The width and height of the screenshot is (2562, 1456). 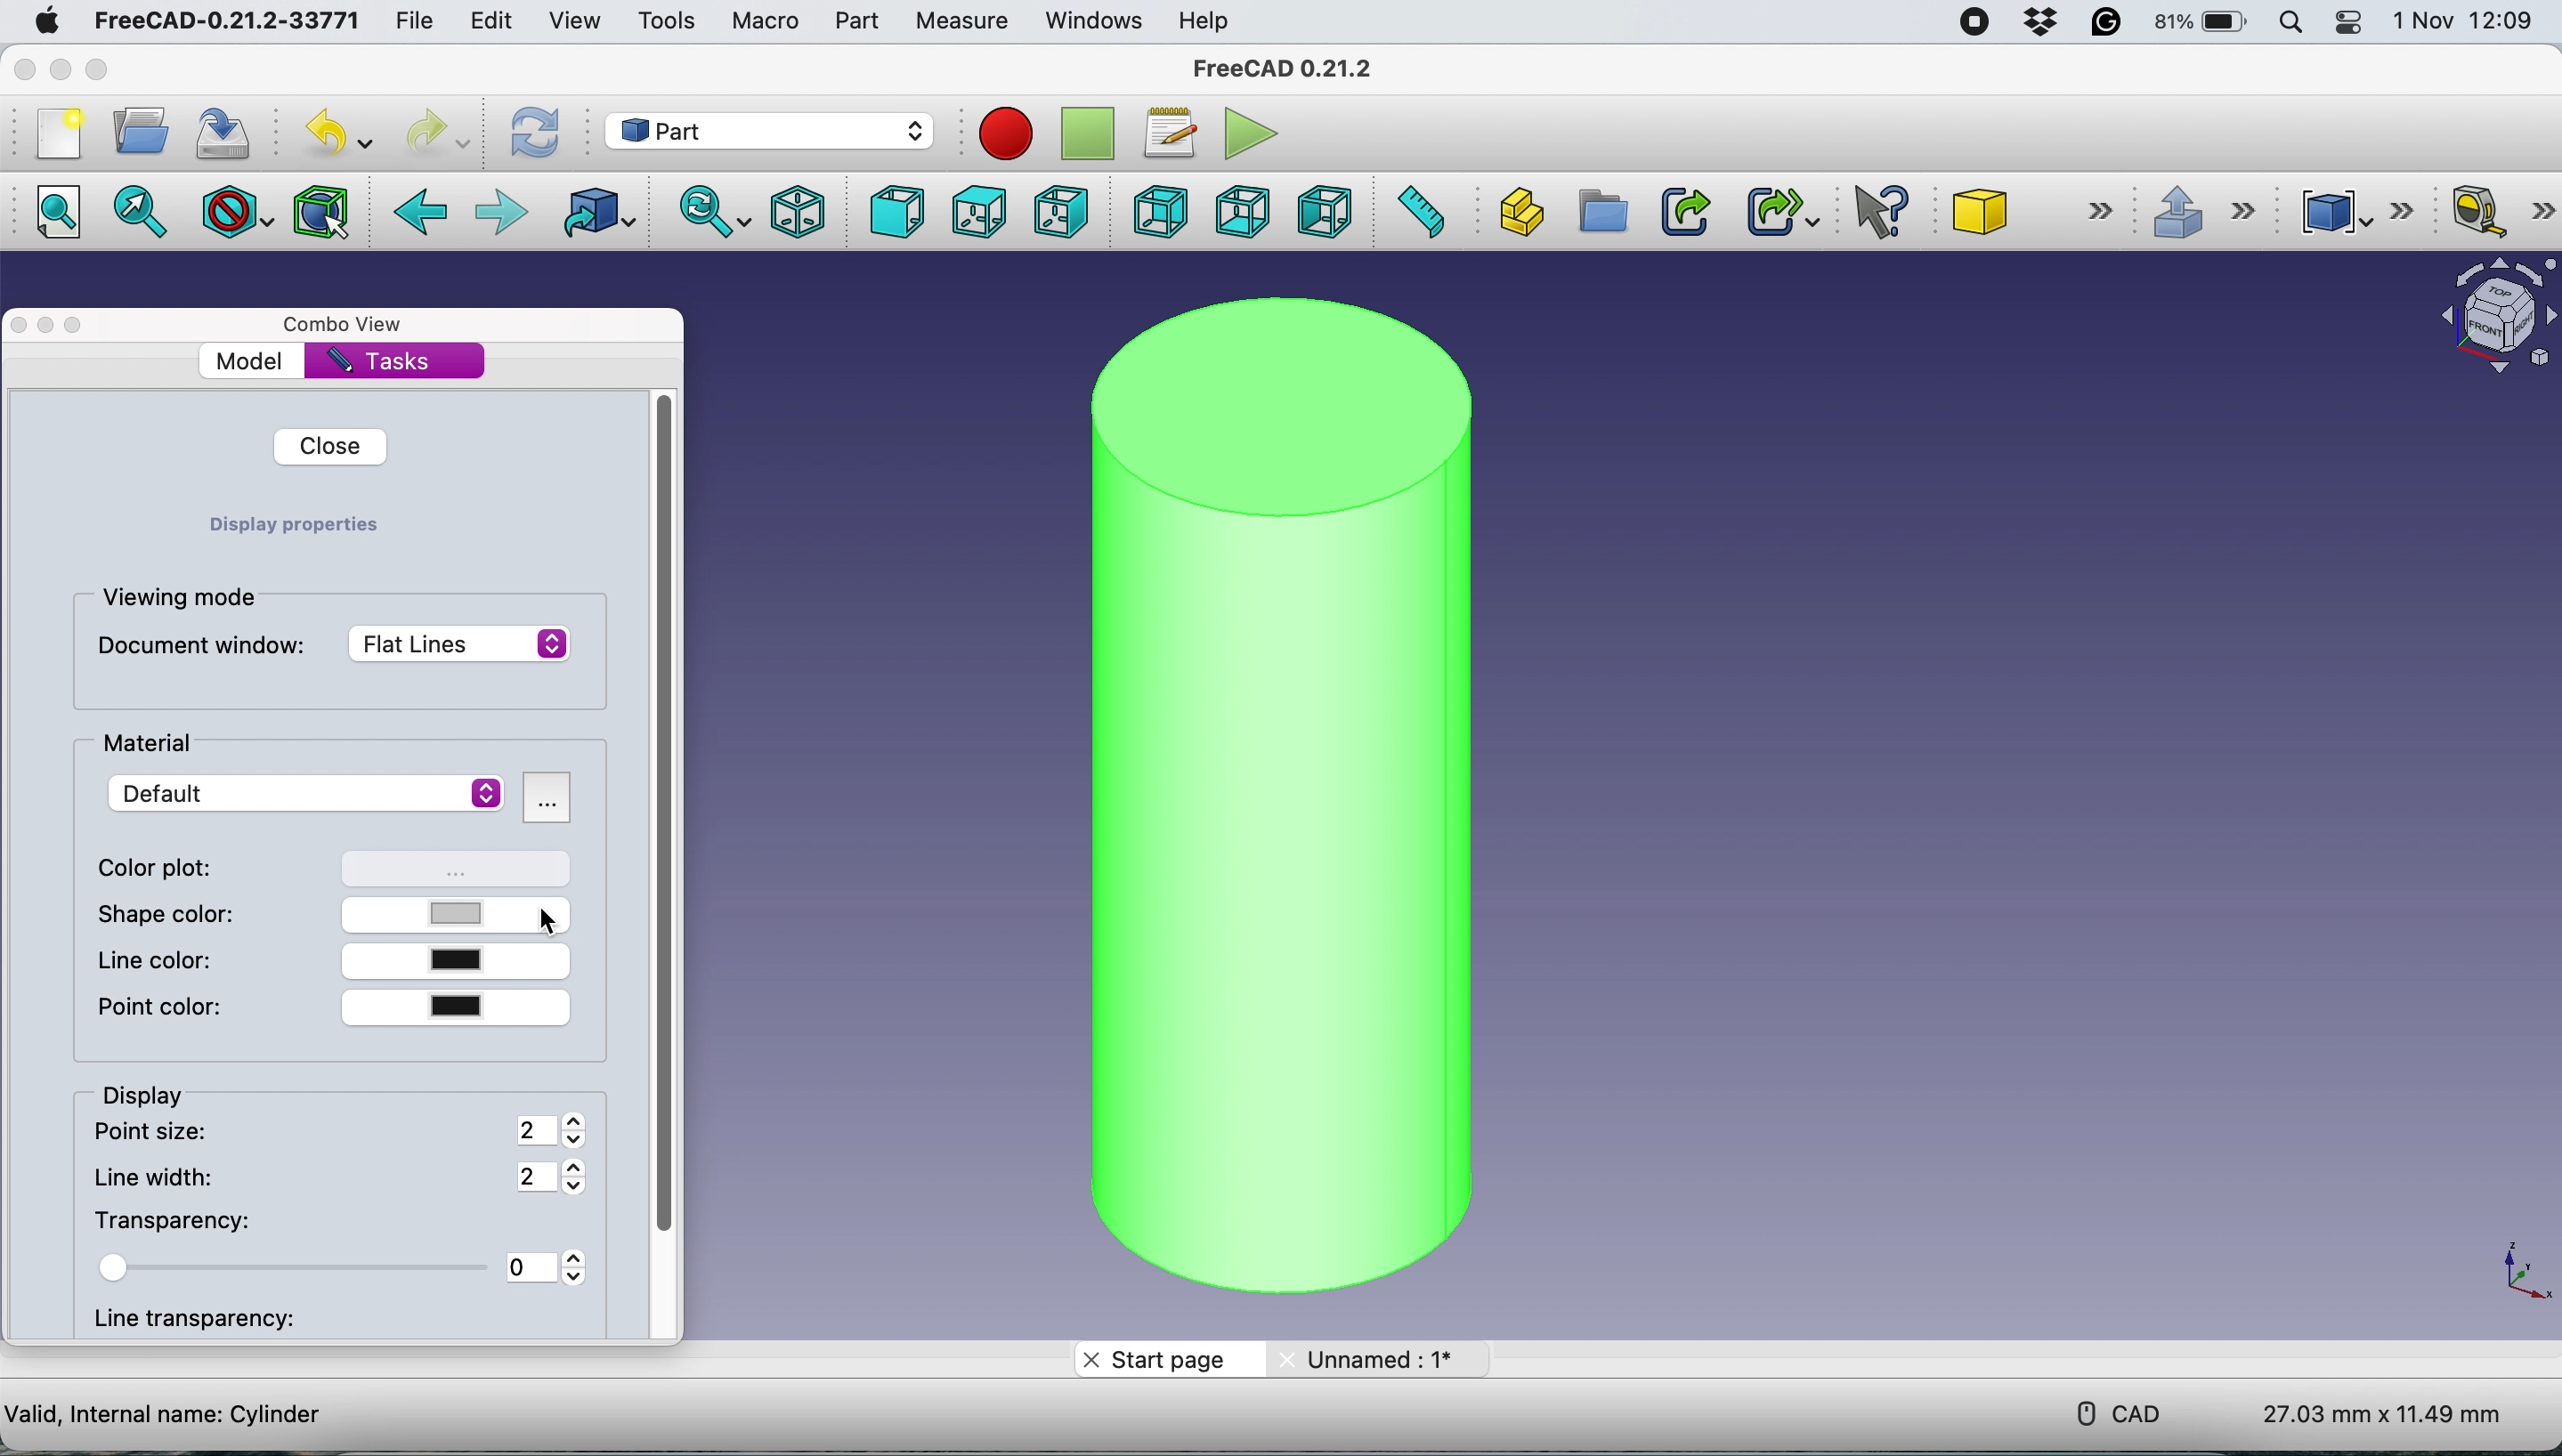 What do you see at coordinates (1517, 211) in the screenshot?
I see `create part` at bounding box center [1517, 211].